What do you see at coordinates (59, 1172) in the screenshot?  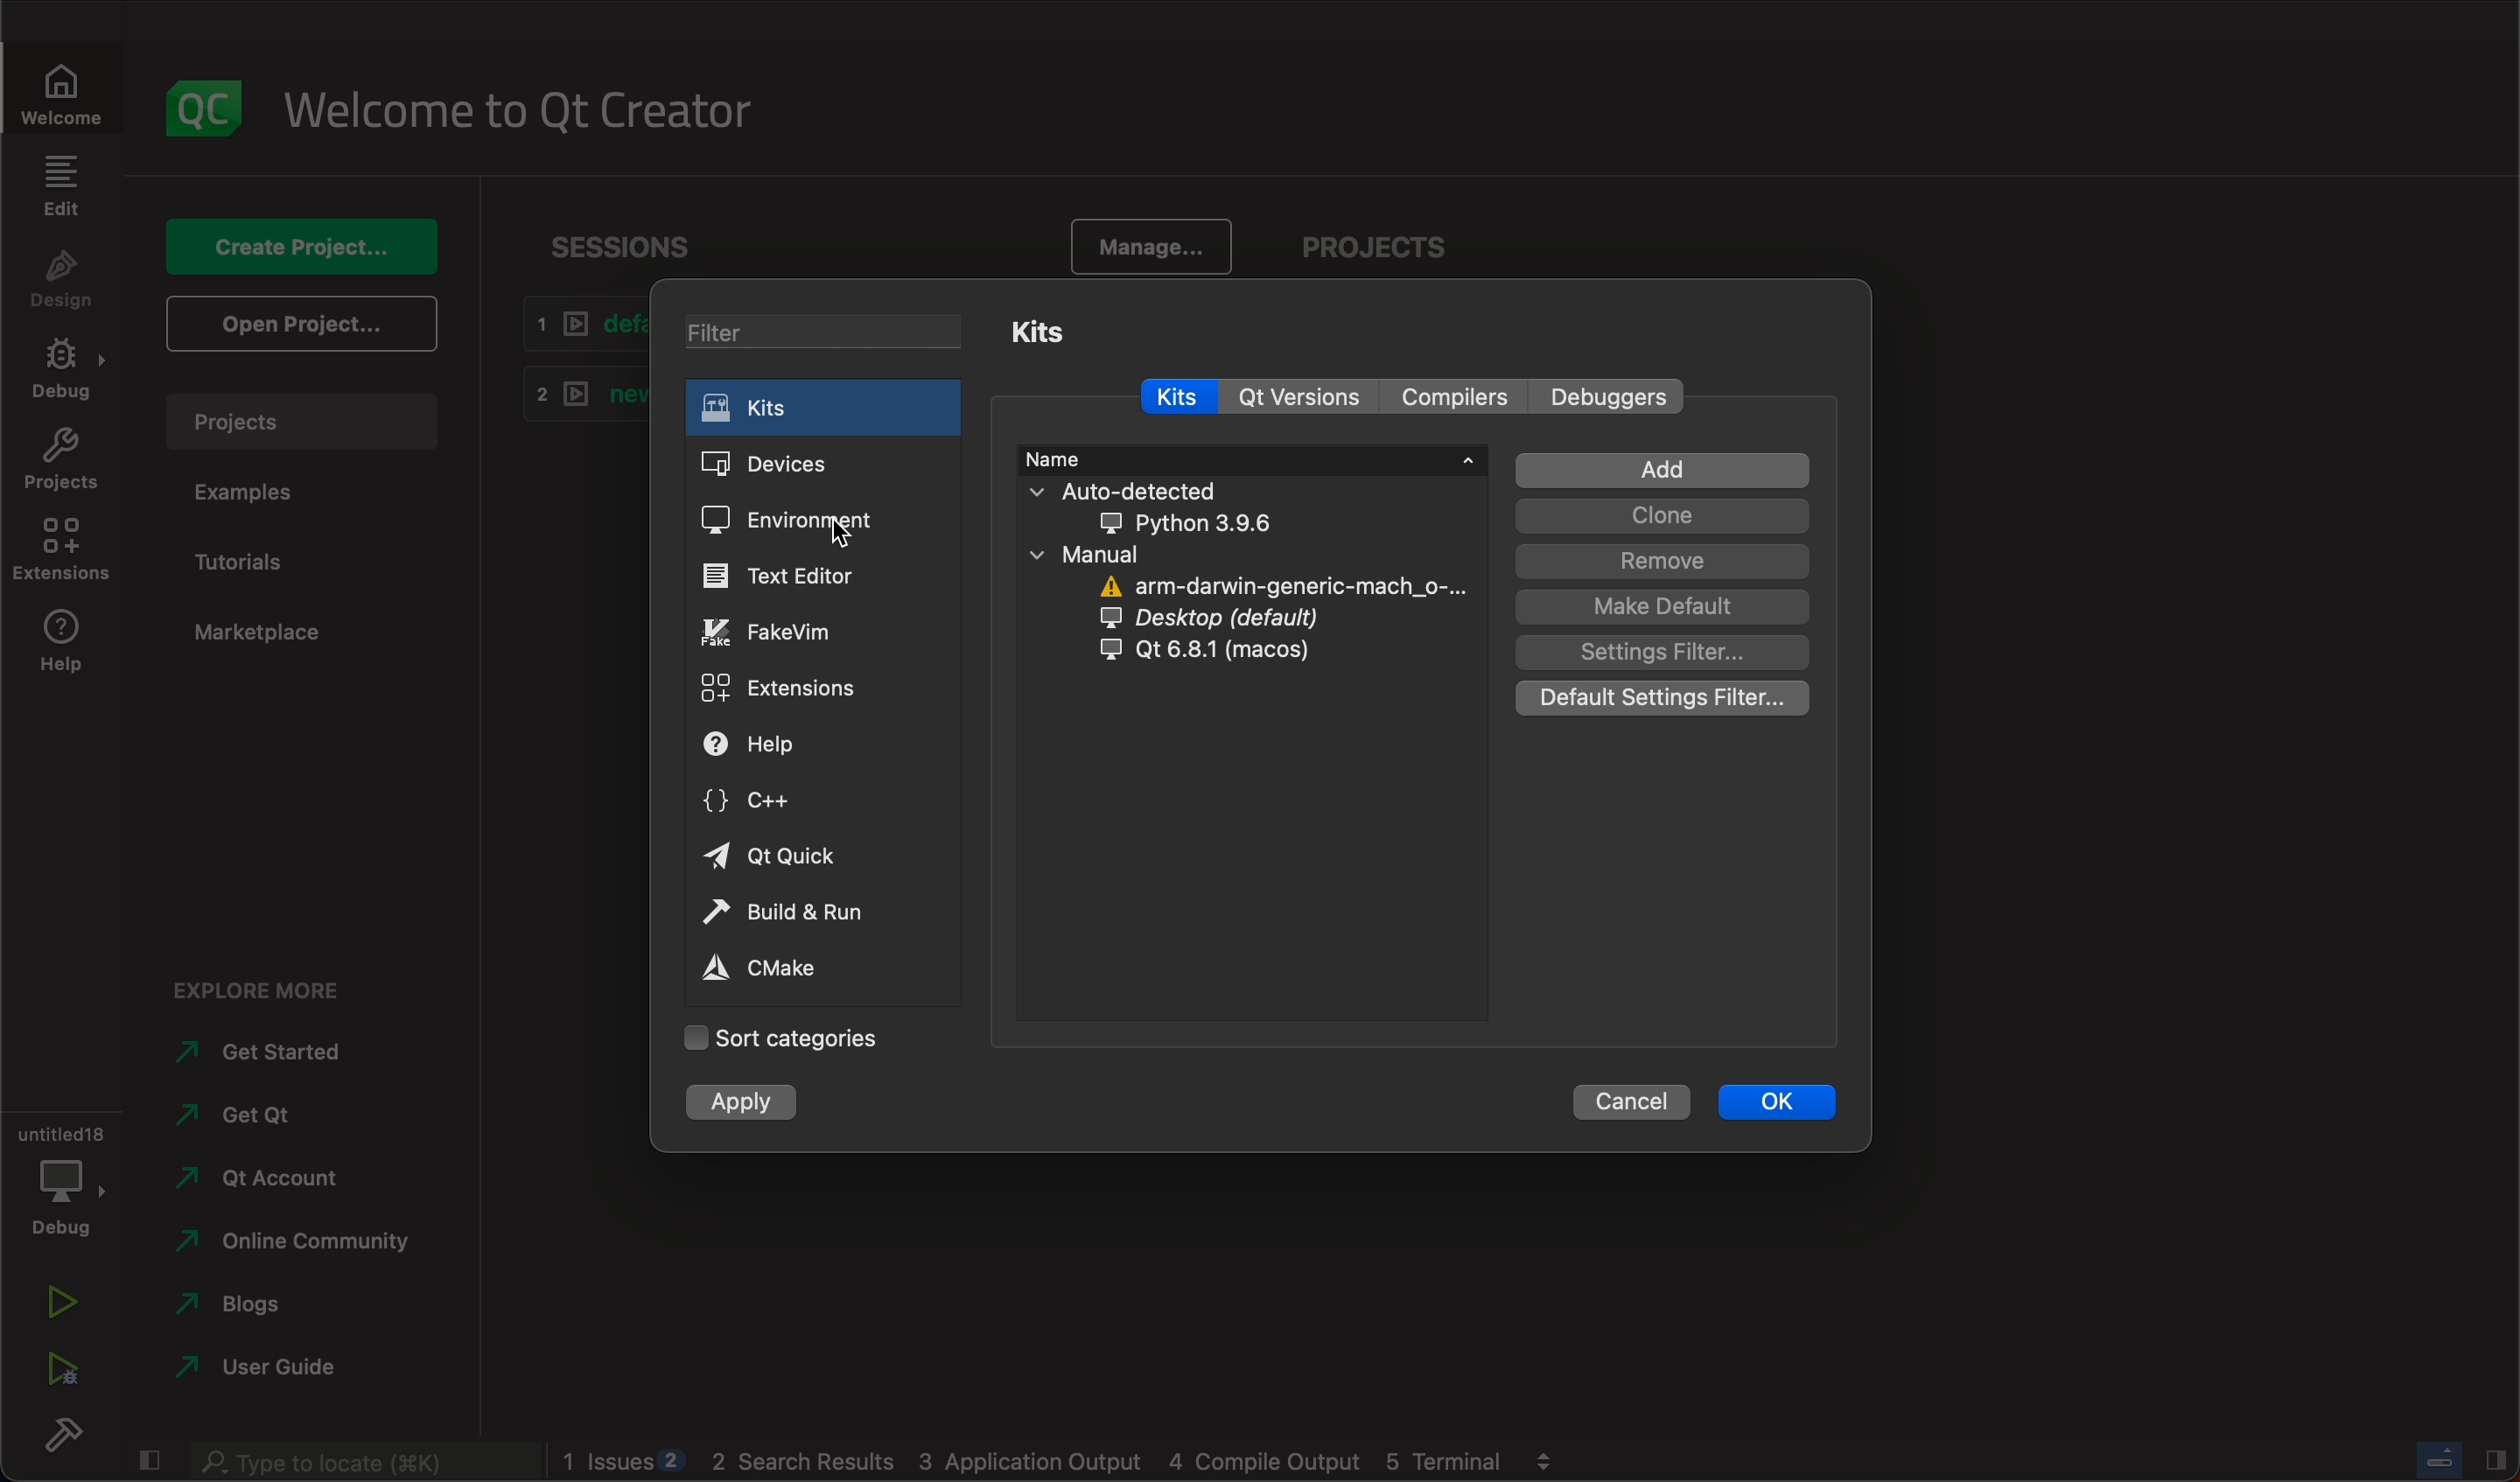 I see `debug` at bounding box center [59, 1172].